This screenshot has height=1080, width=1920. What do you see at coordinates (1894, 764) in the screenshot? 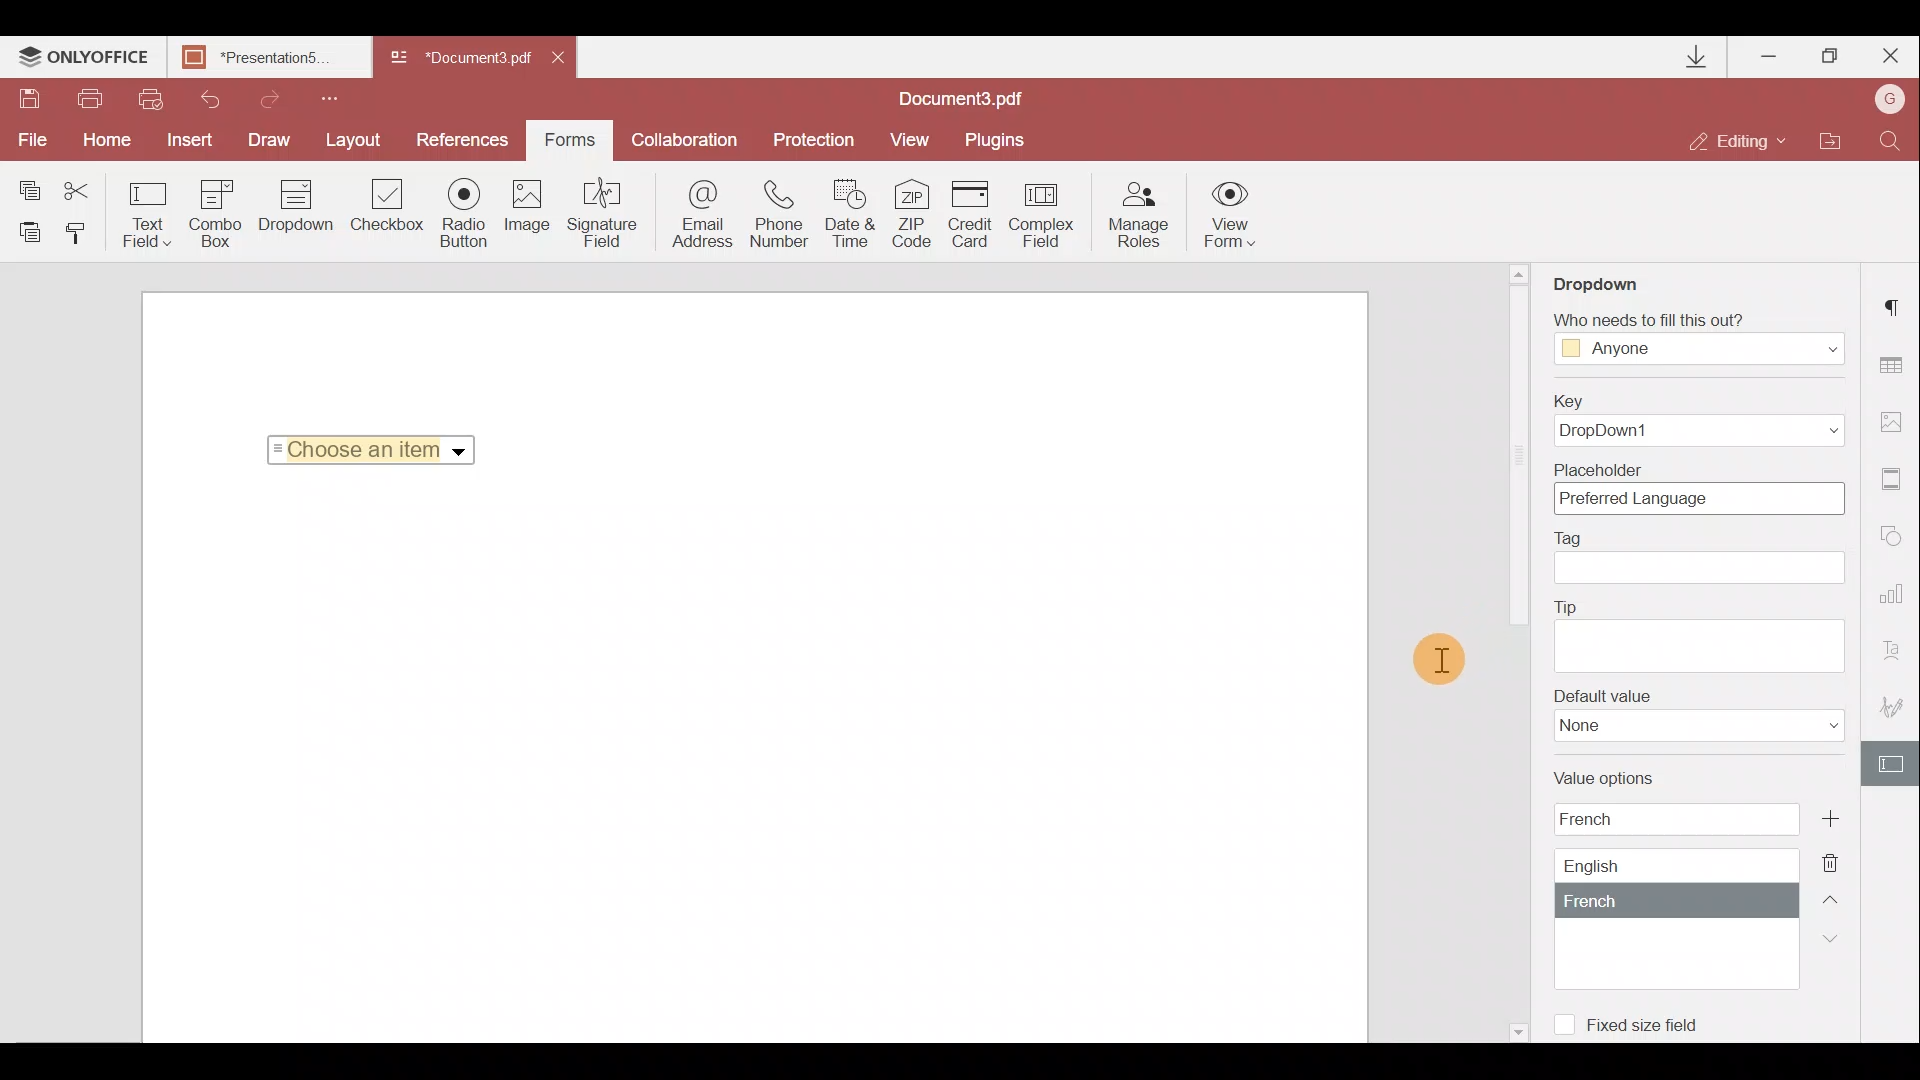
I see `Form settings` at bounding box center [1894, 764].